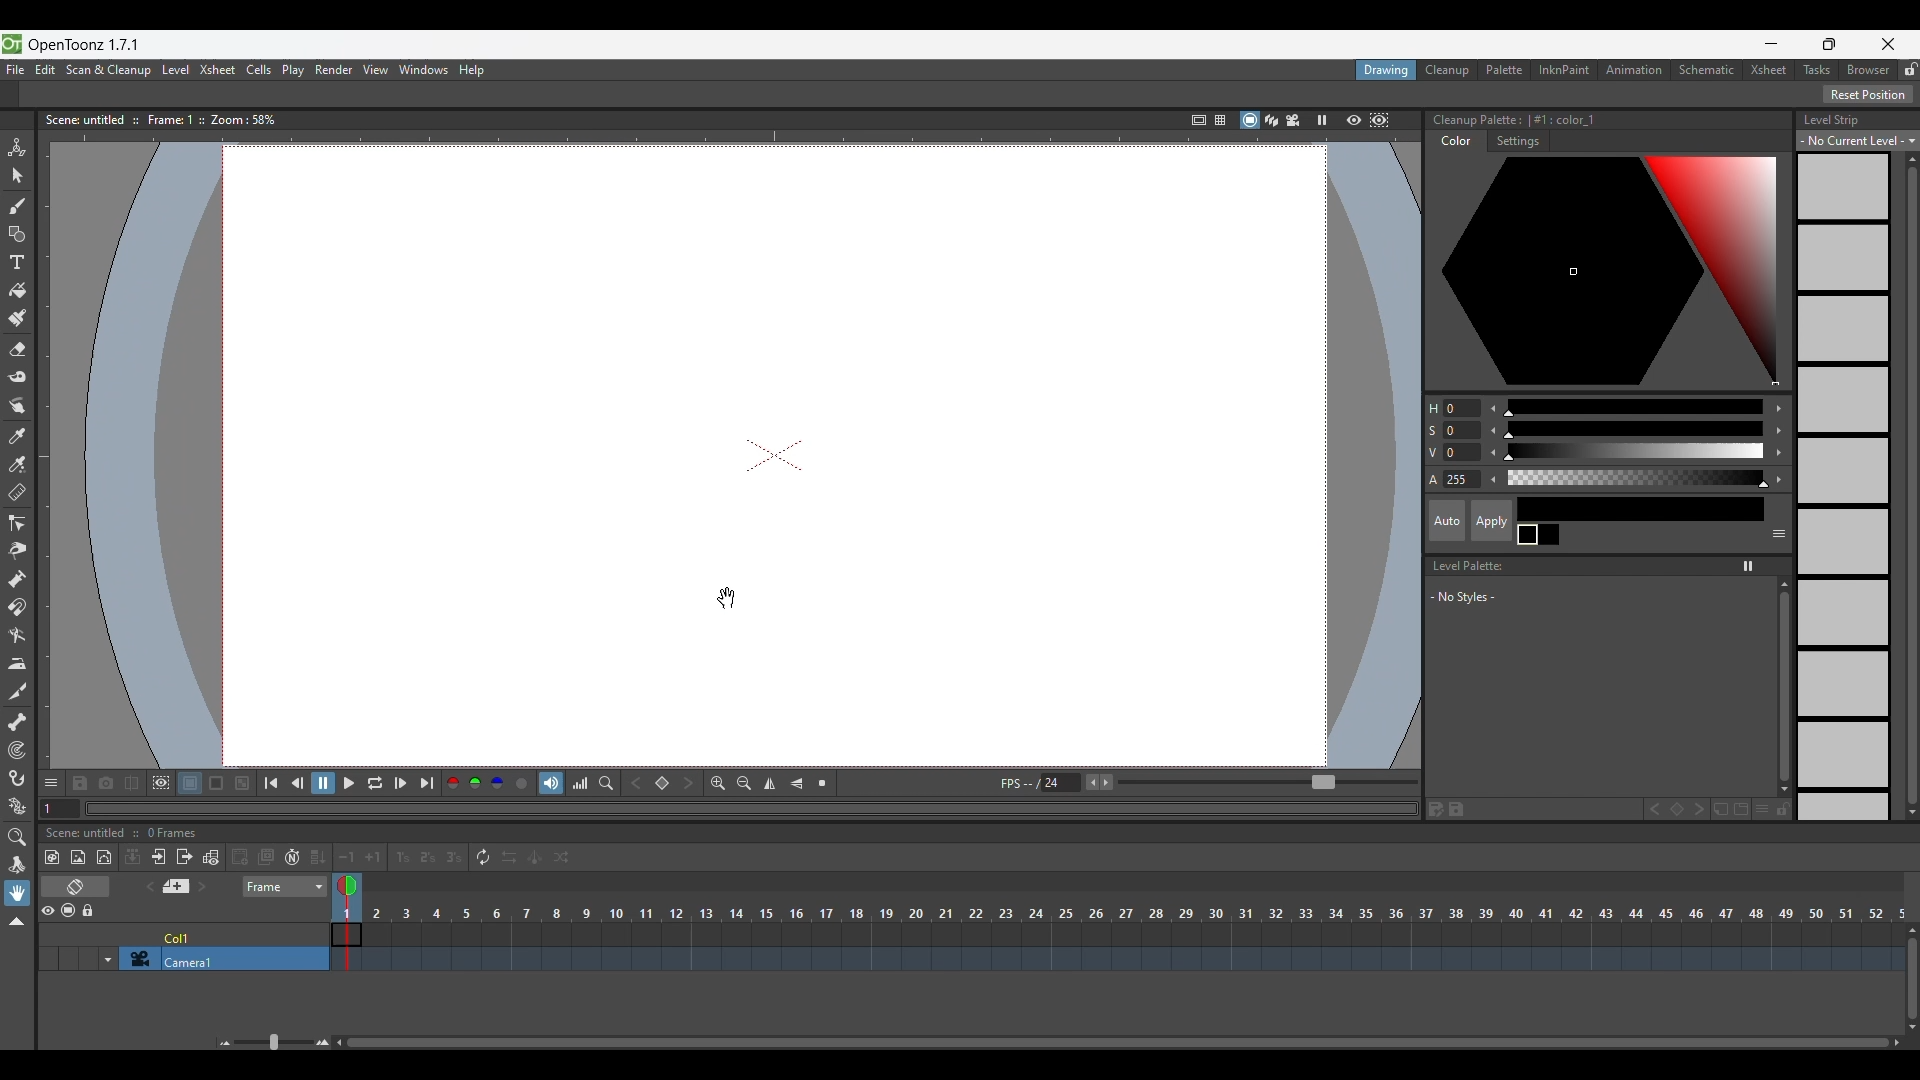 The width and height of the screenshot is (1920, 1080). What do you see at coordinates (17, 377) in the screenshot?
I see `Tape tool` at bounding box center [17, 377].